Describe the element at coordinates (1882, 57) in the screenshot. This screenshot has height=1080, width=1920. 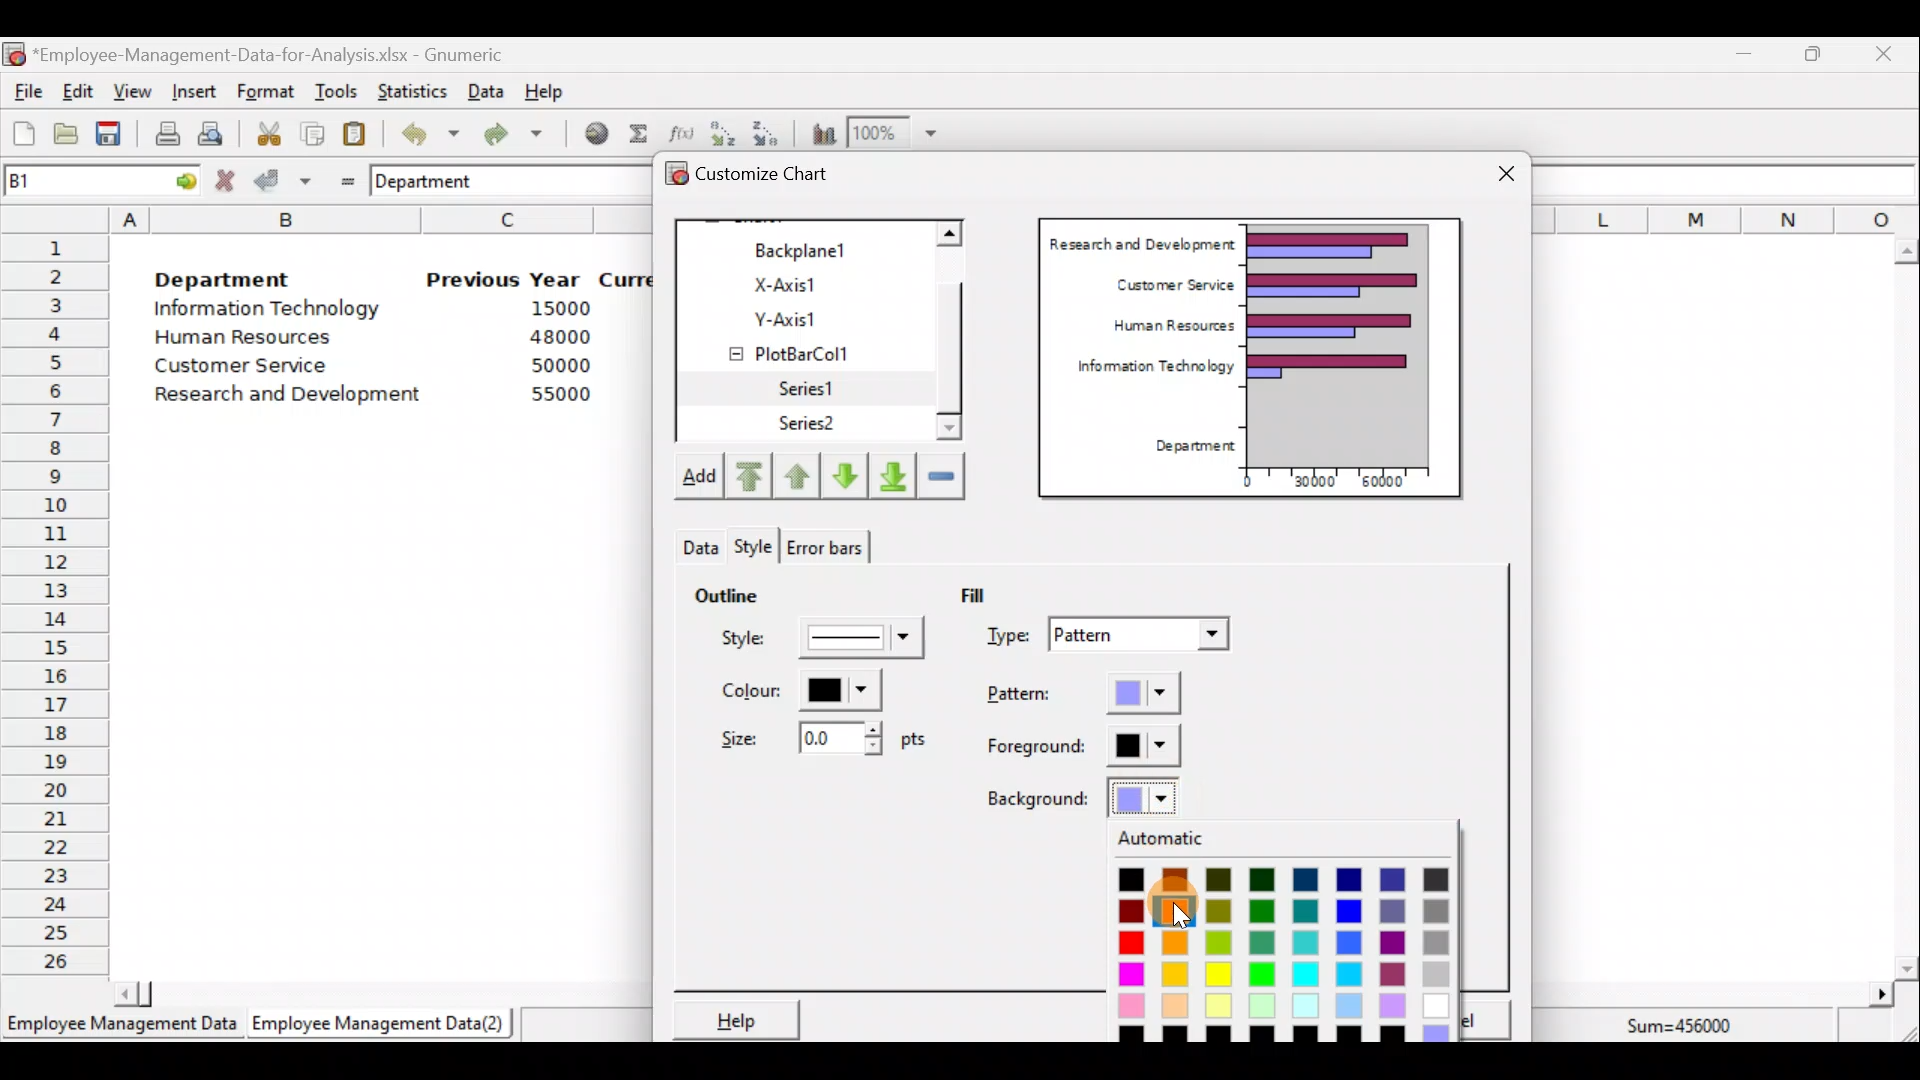
I see `Close` at that location.